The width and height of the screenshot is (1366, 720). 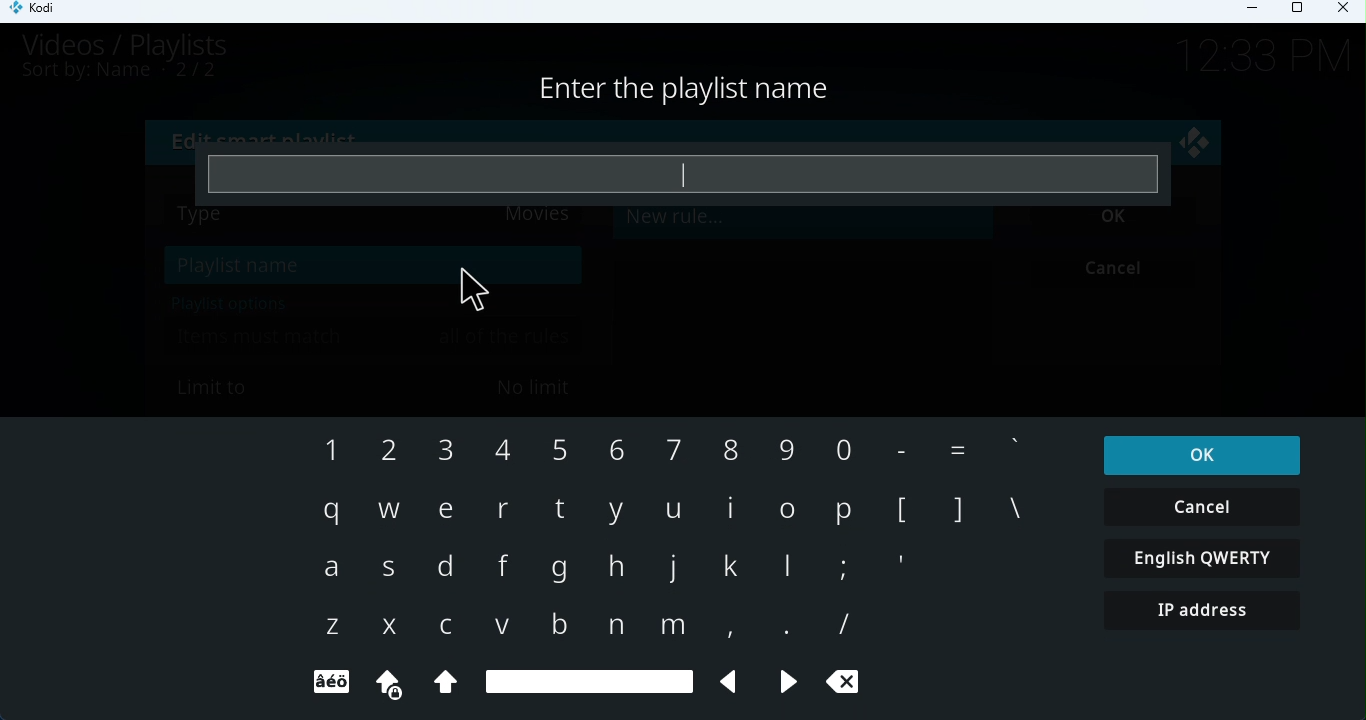 I want to click on Enter playlist name, so click(x=706, y=92).